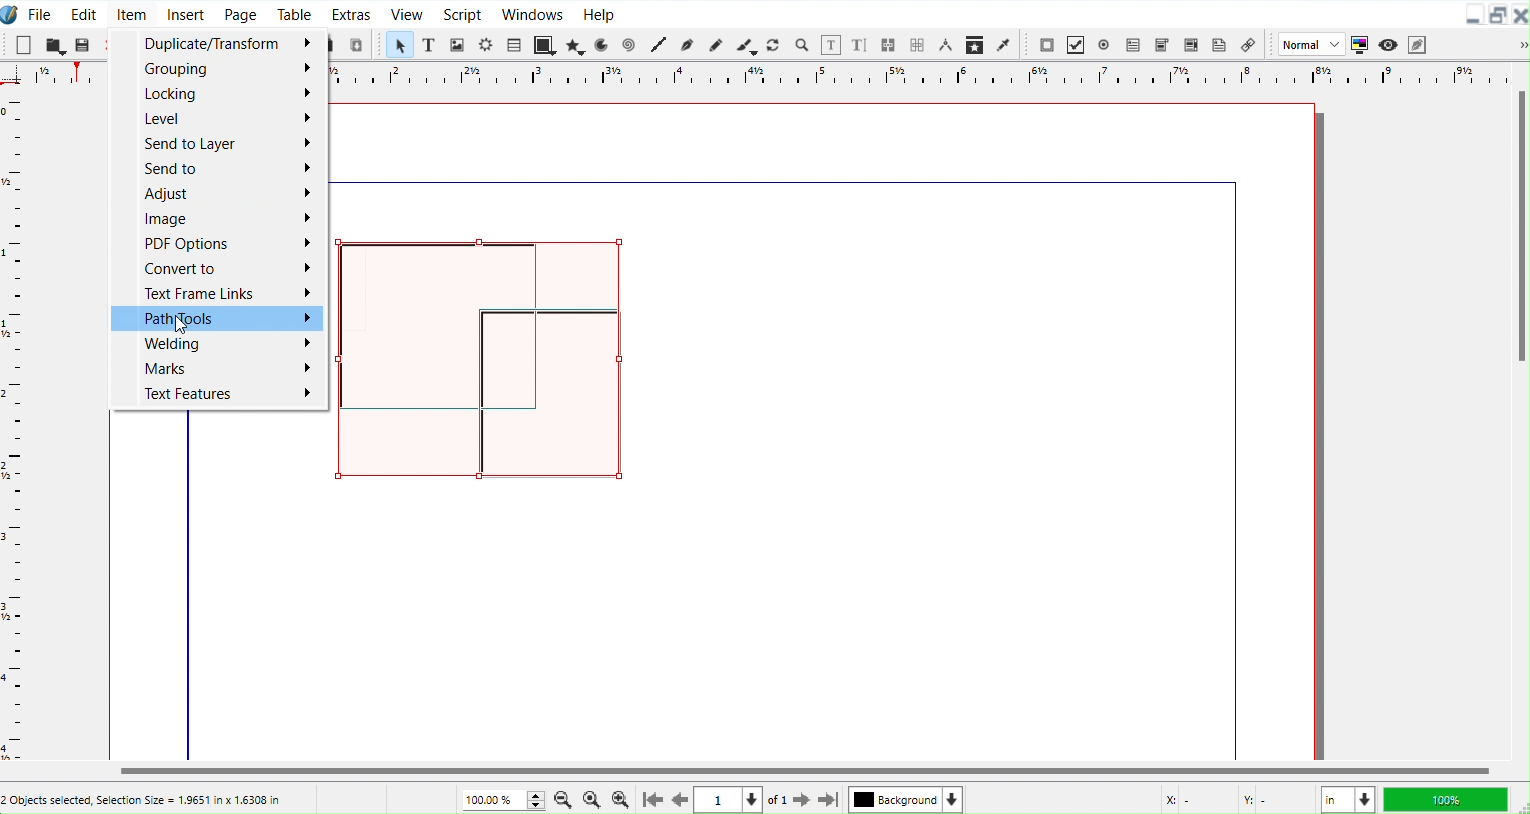  I want to click on Table, so click(295, 13).